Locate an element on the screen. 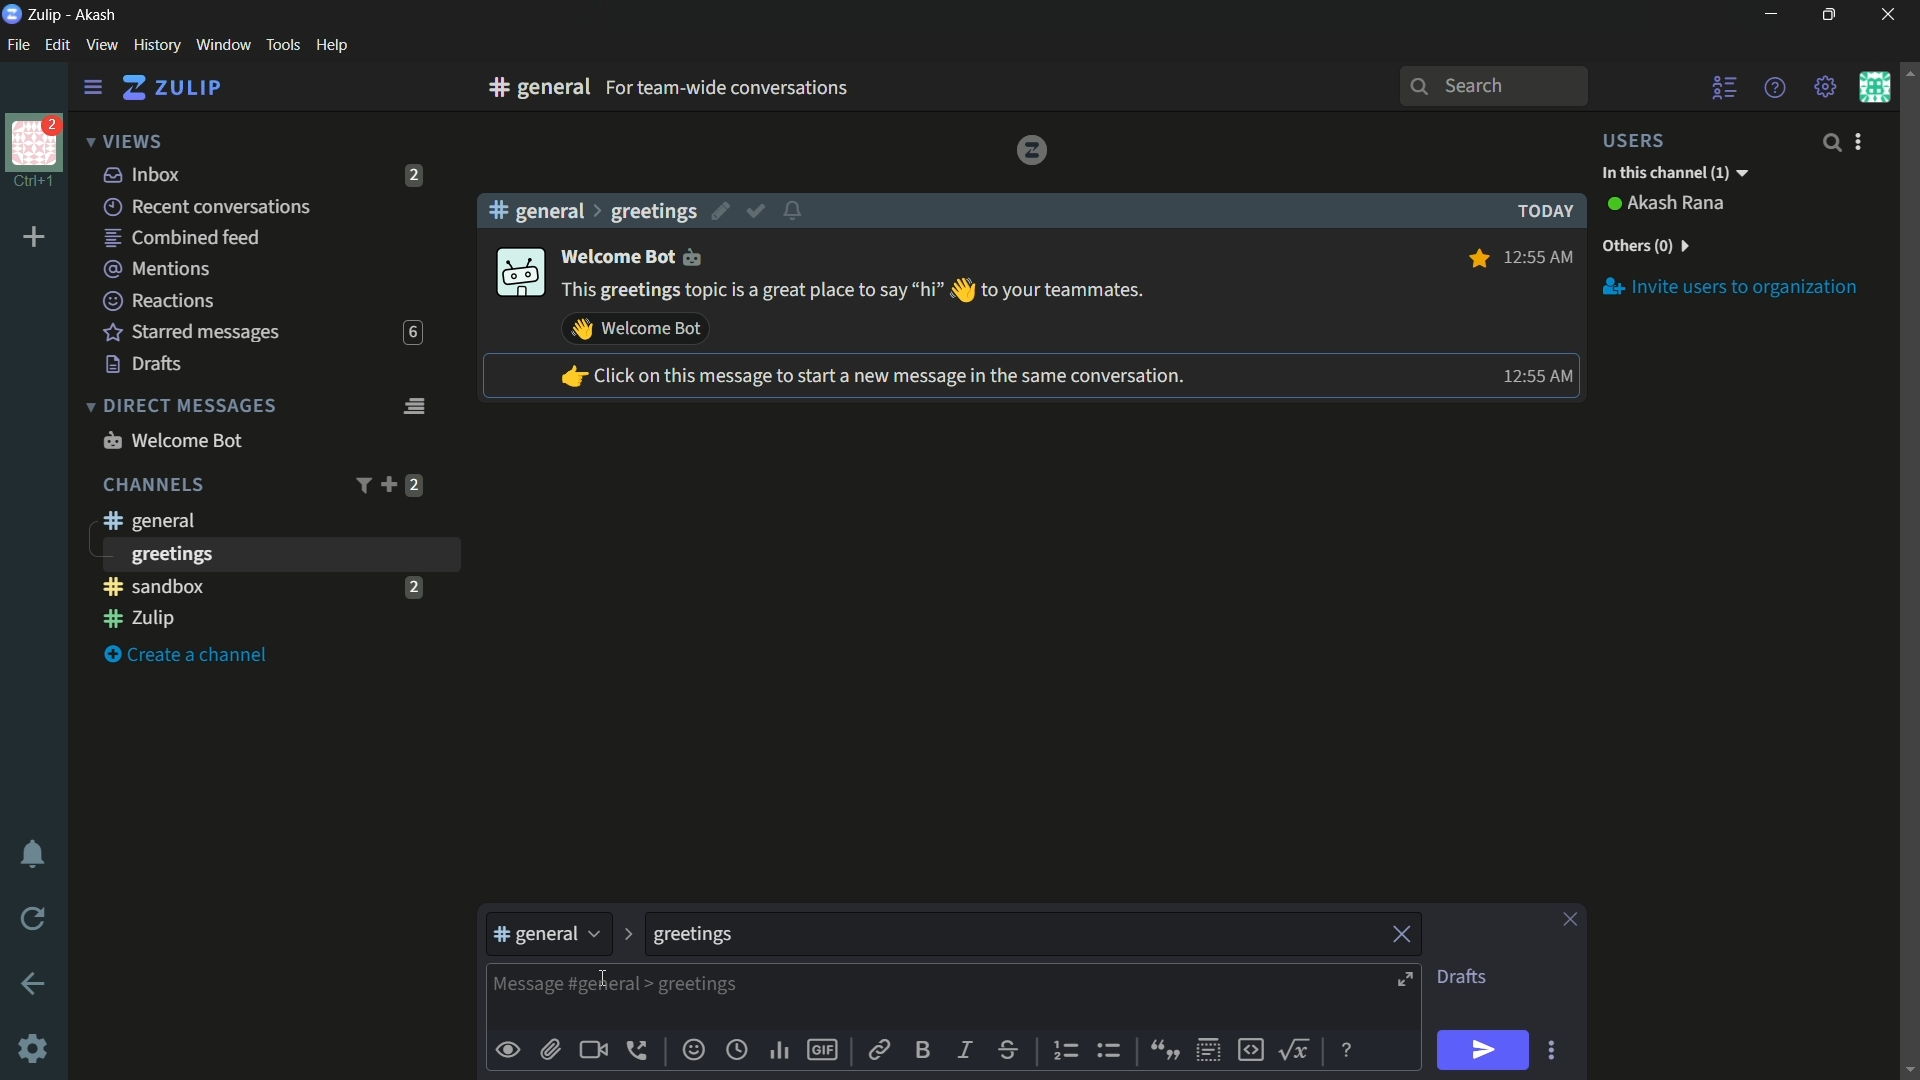 This screenshot has width=1920, height=1080. upload files is located at coordinates (550, 1050).